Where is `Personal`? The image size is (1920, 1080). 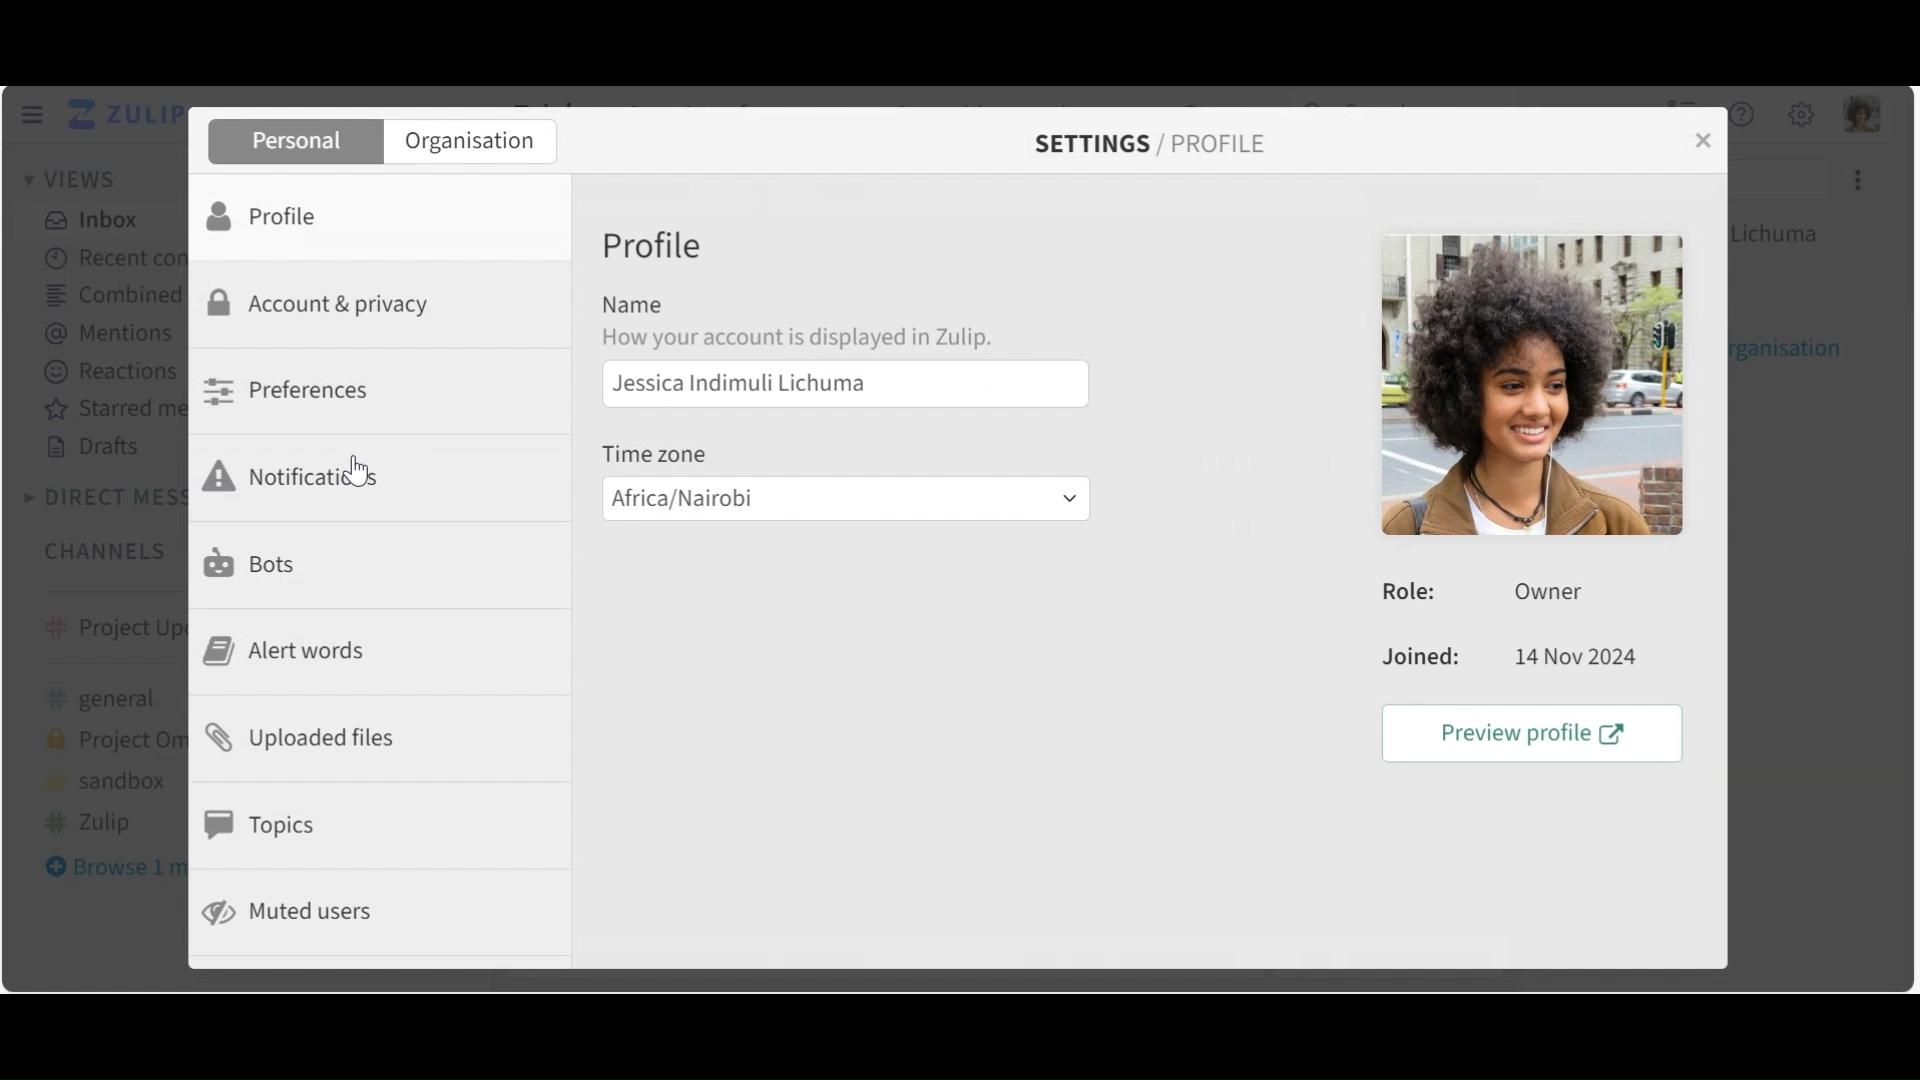 Personal is located at coordinates (293, 142).